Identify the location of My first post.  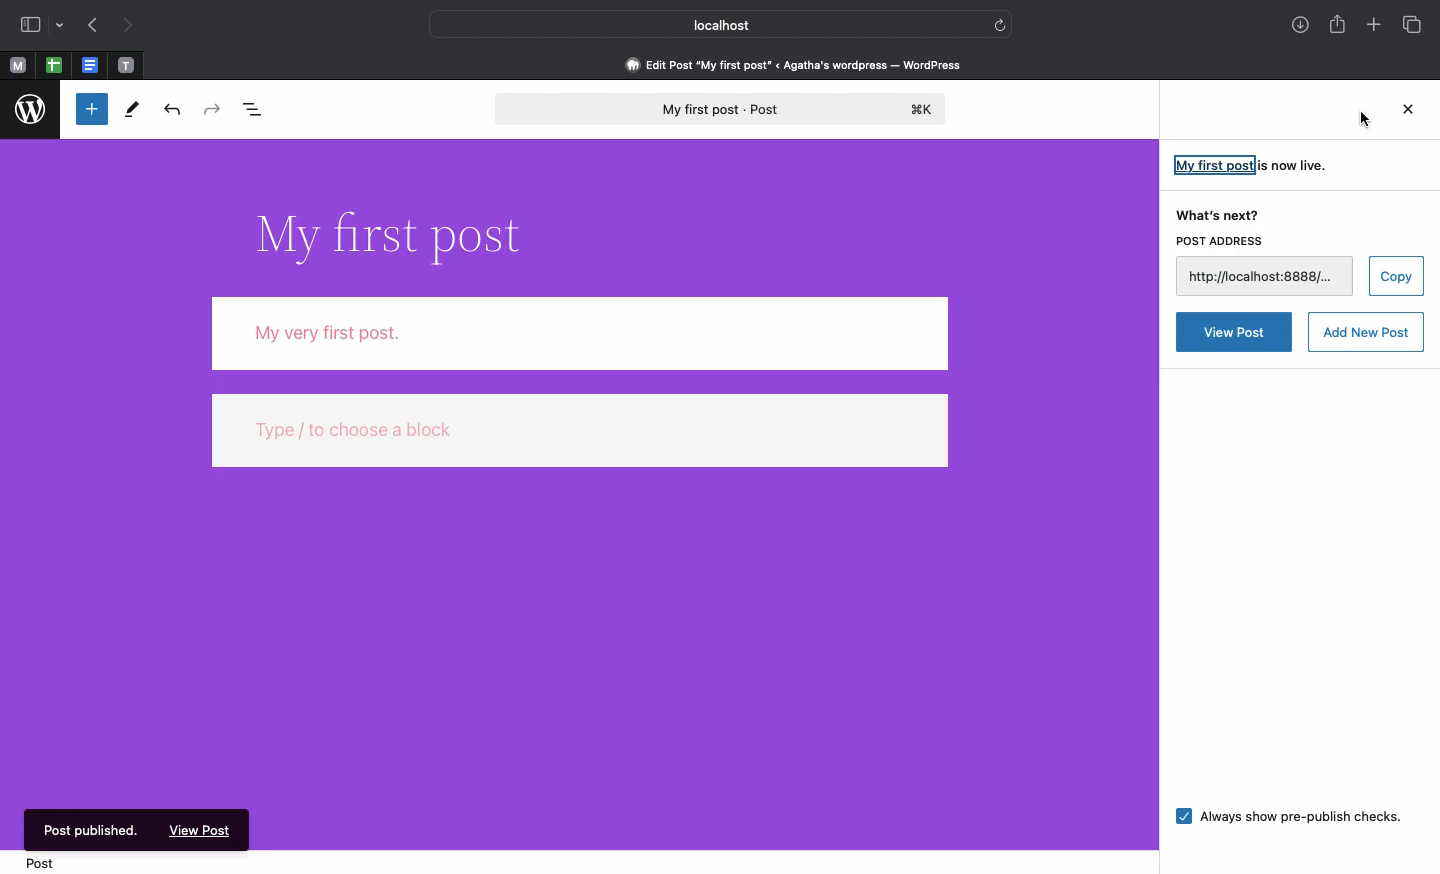
(724, 110).